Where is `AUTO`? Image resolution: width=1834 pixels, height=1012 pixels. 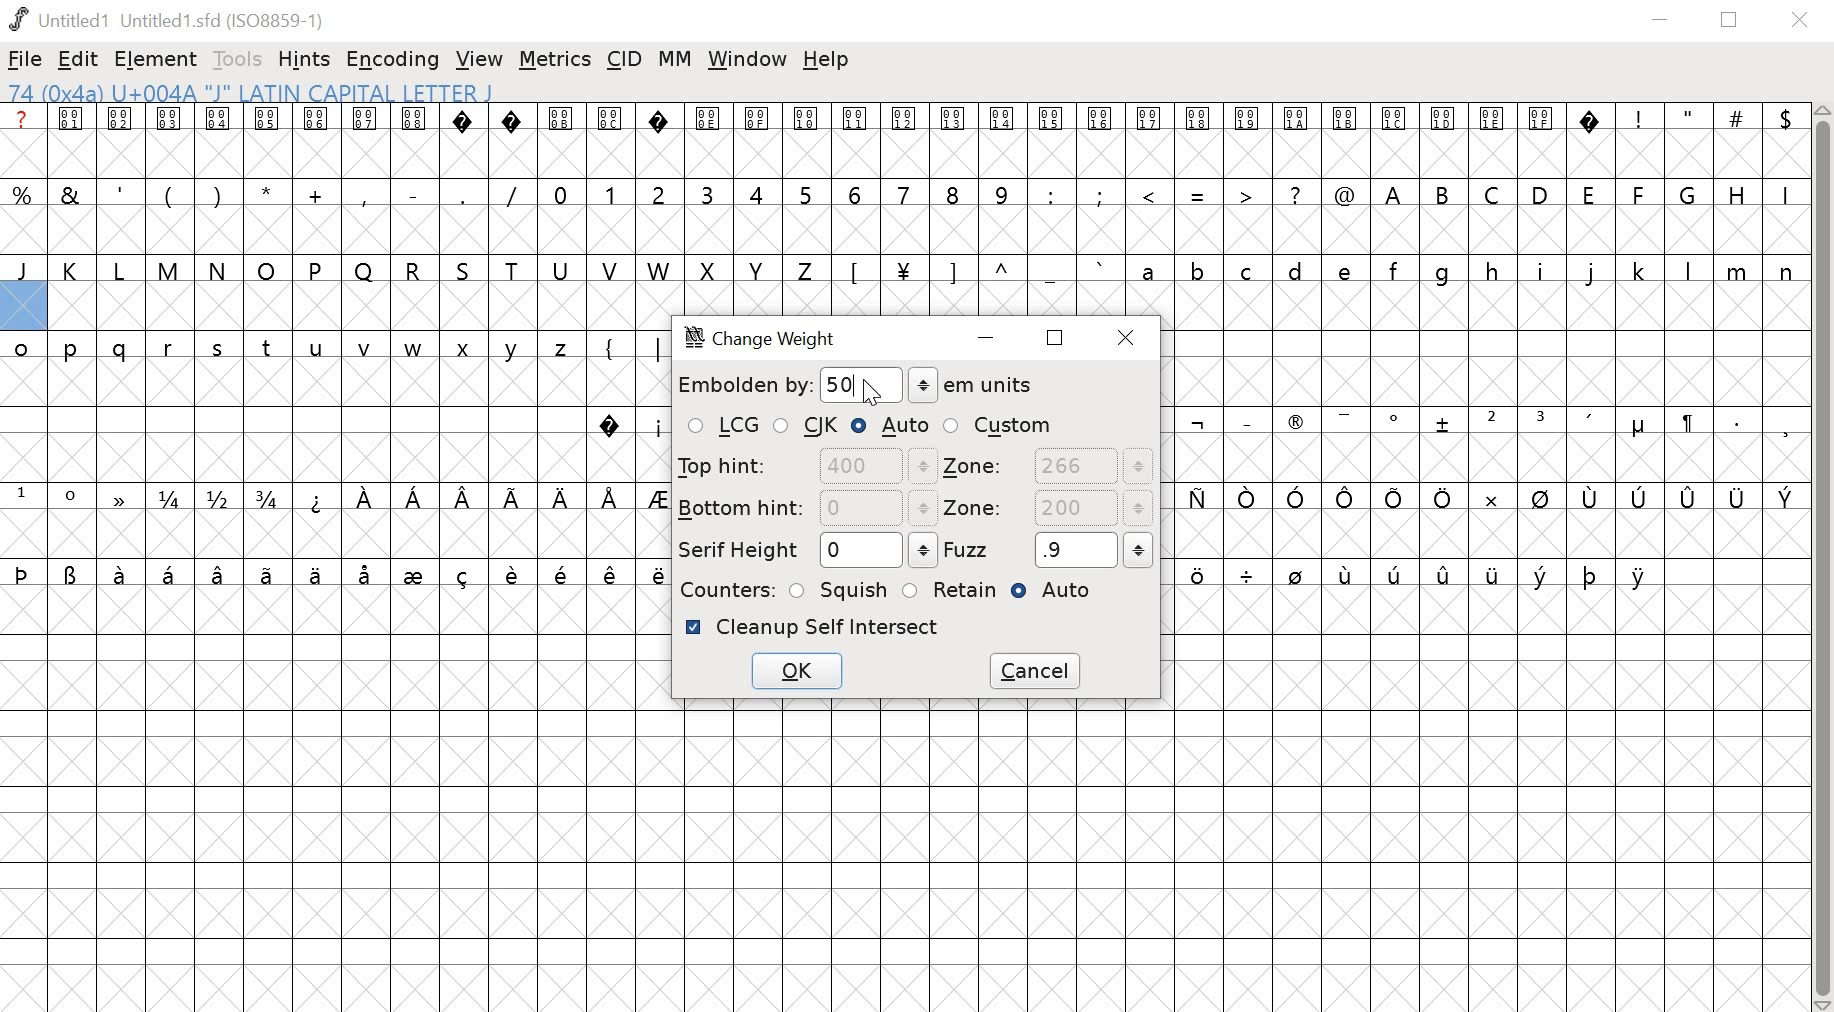 AUTO is located at coordinates (892, 425).